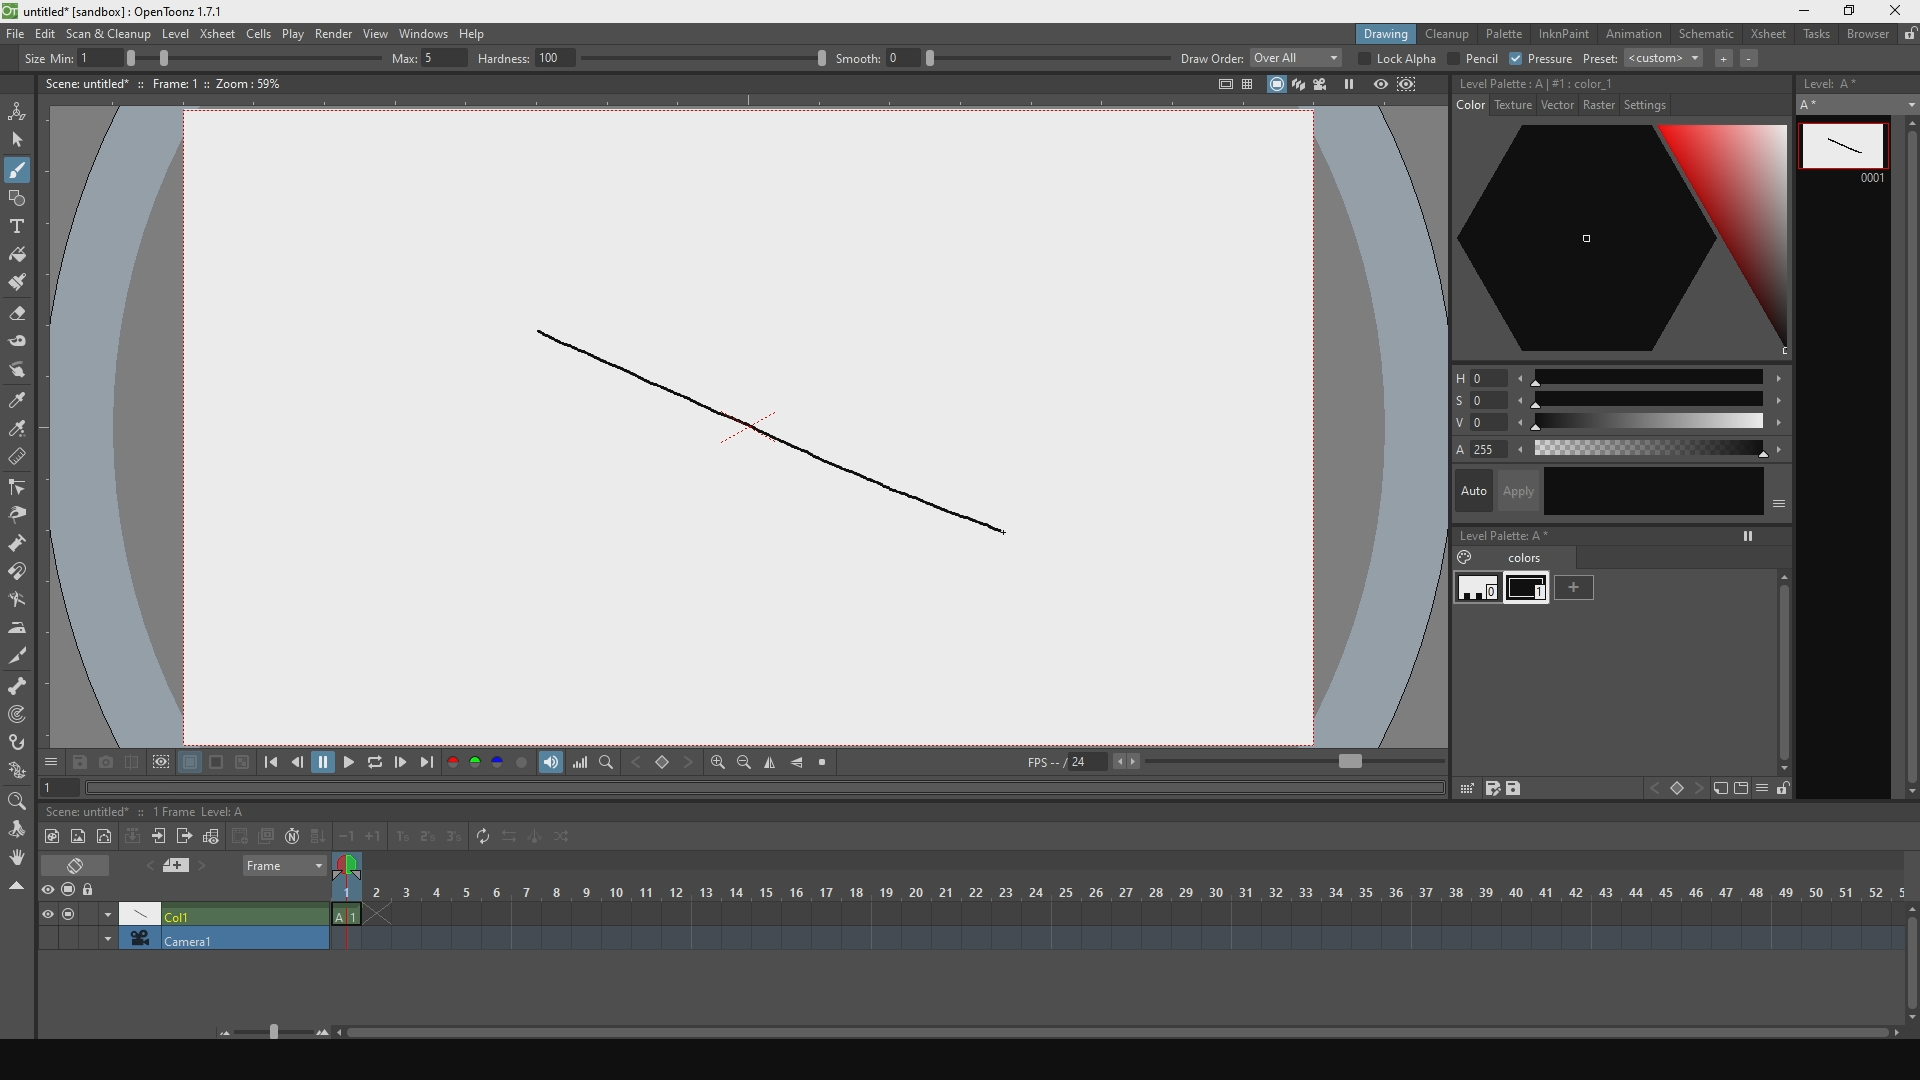 The width and height of the screenshot is (1920, 1080). Describe the element at coordinates (1770, 35) in the screenshot. I see `xsheet` at that location.